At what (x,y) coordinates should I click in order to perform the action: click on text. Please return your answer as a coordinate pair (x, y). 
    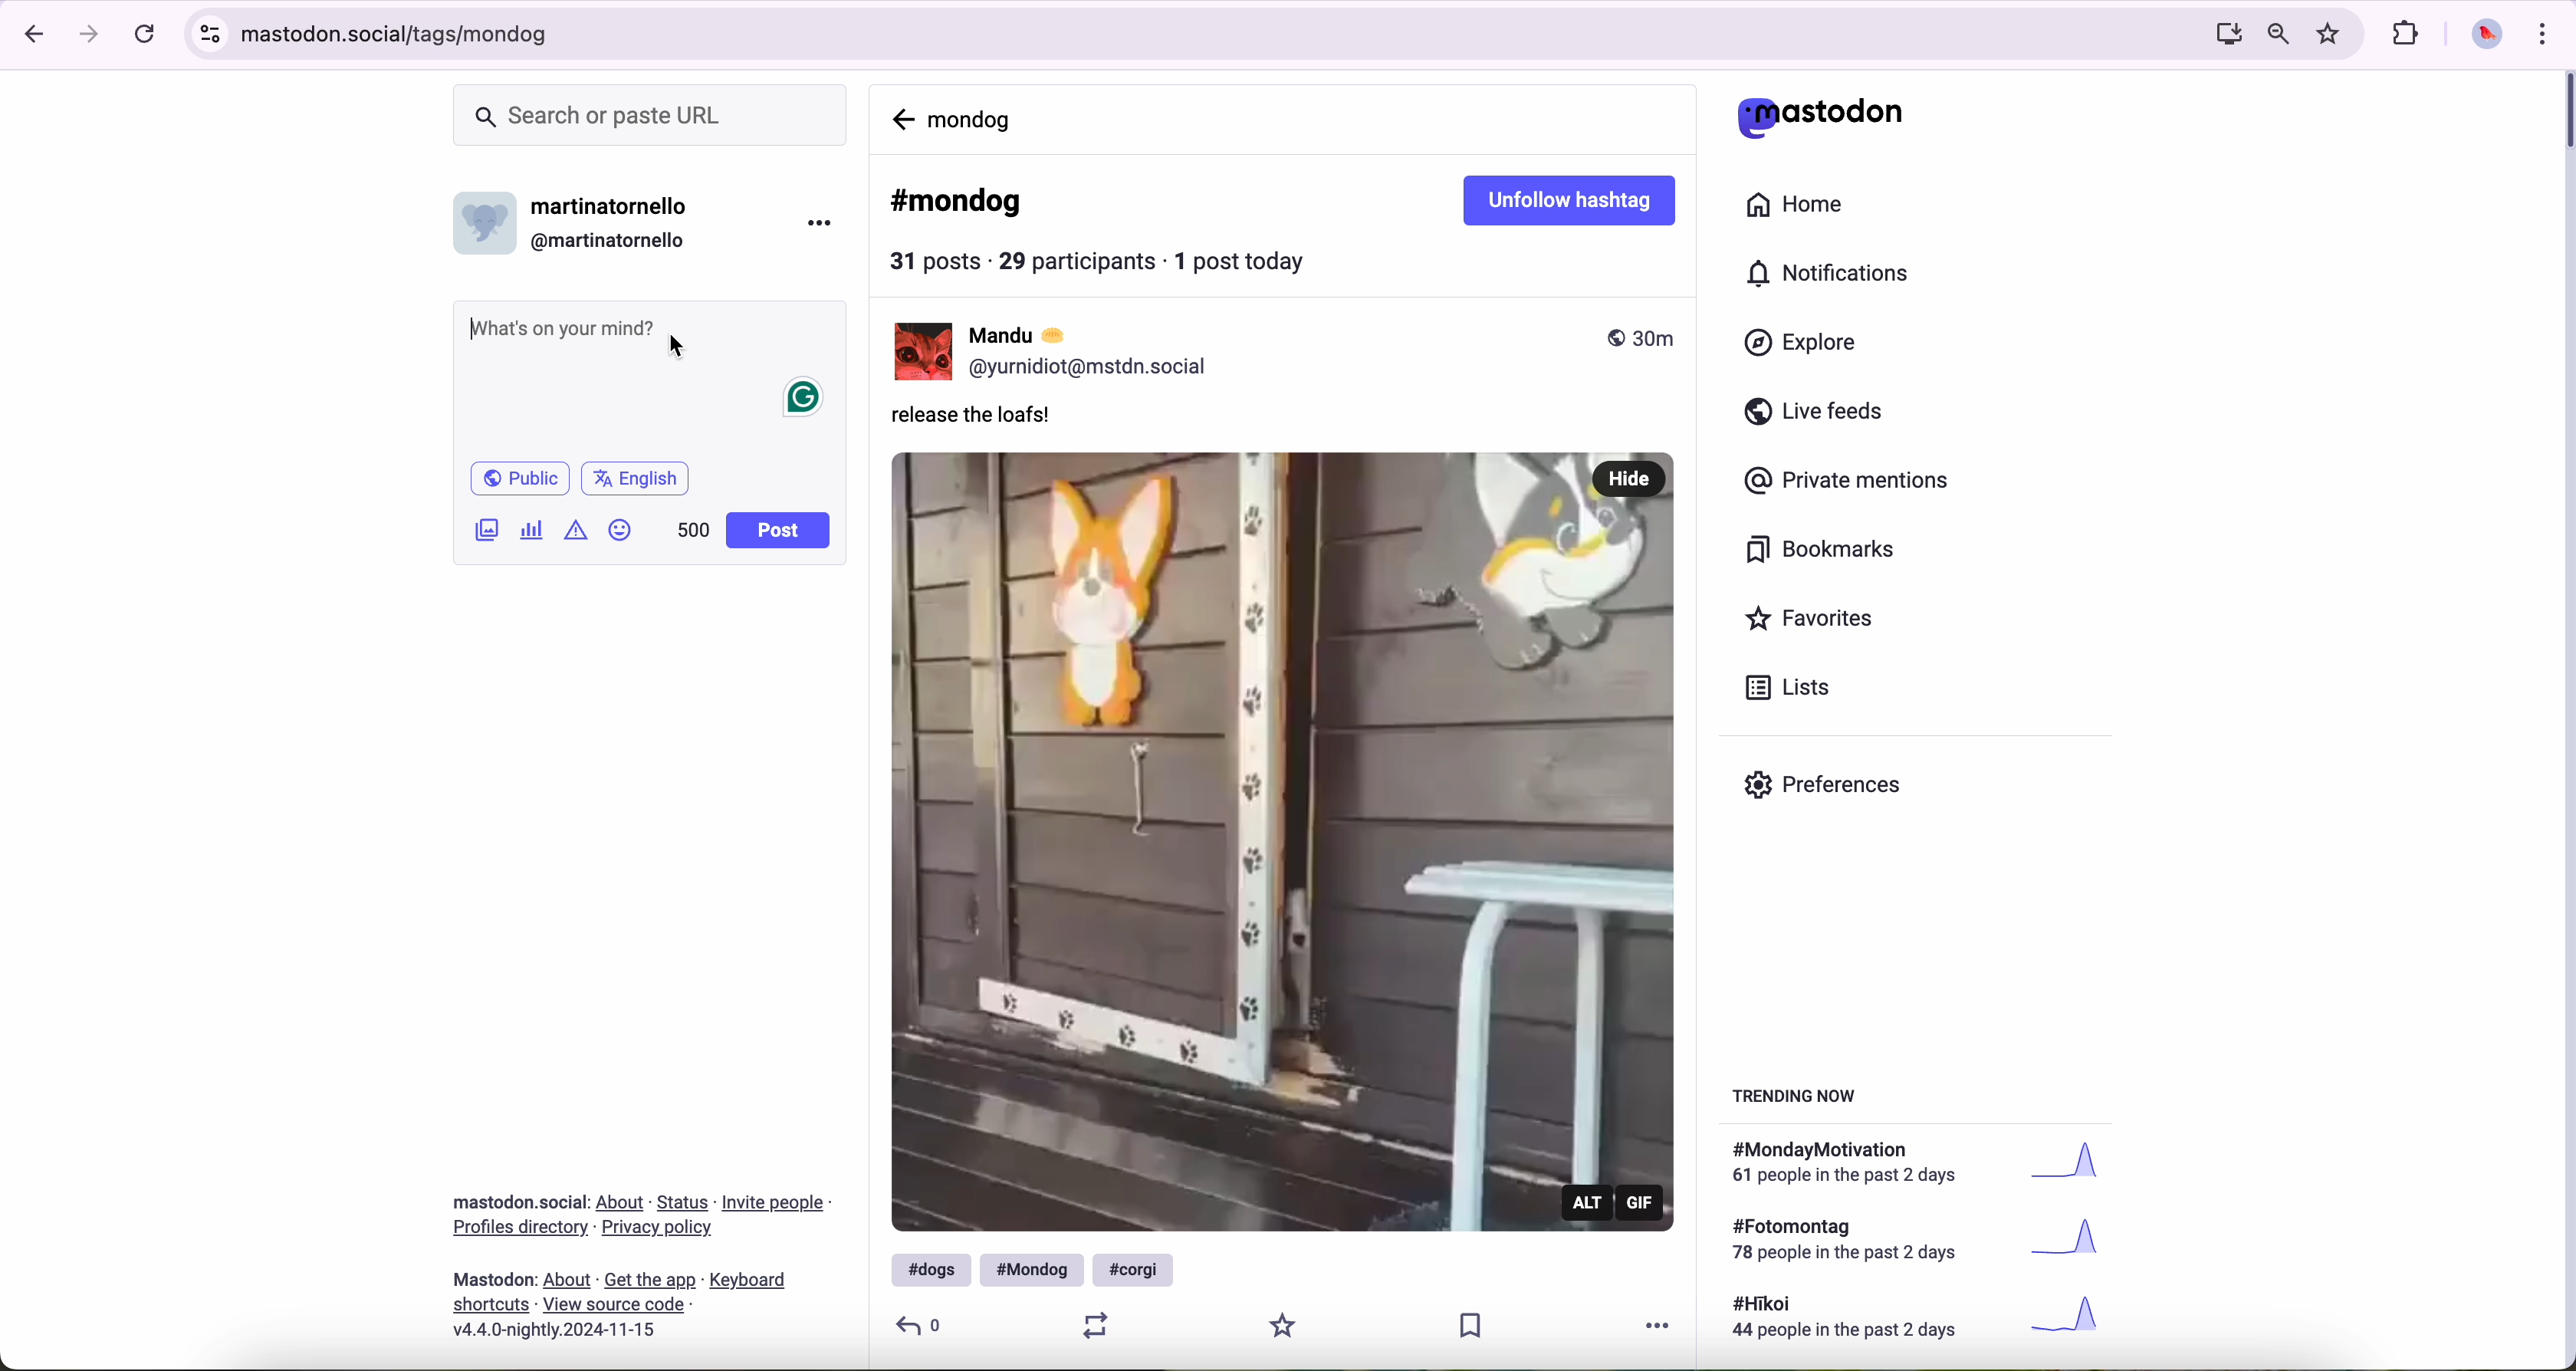
    Looking at the image, I should click on (1855, 1165).